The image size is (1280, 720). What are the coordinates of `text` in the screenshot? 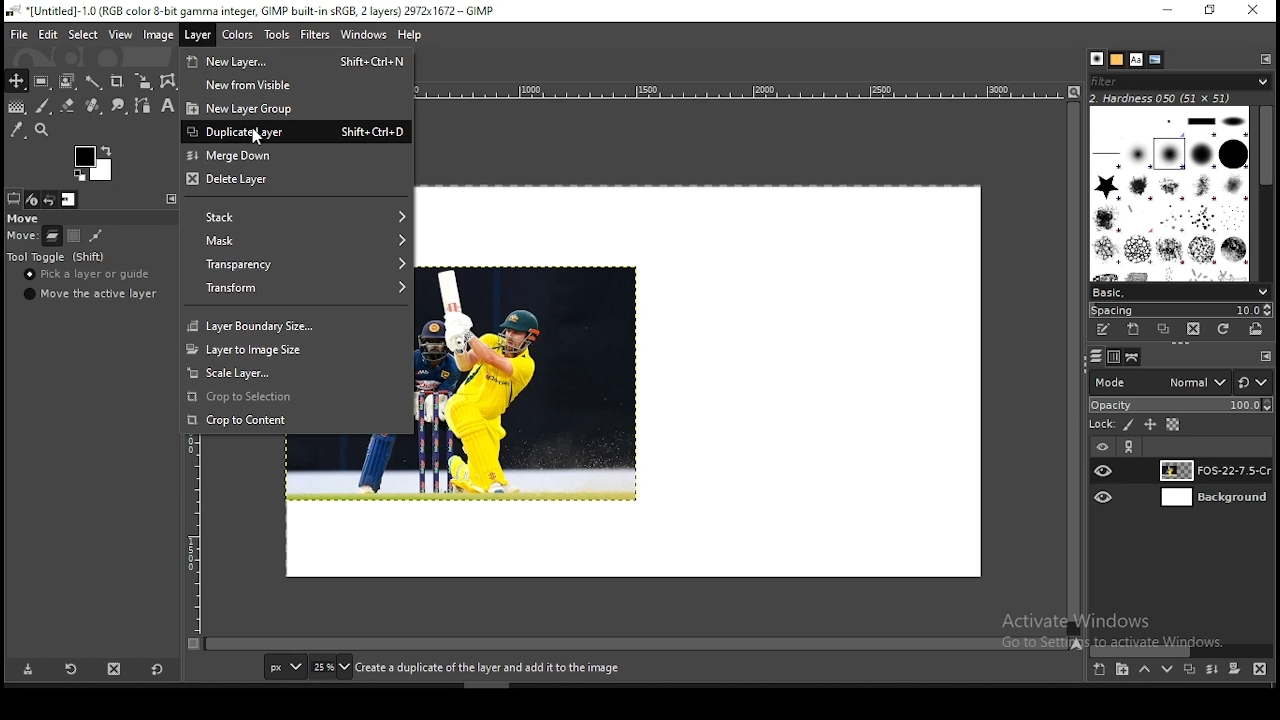 It's located at (1119, 631).